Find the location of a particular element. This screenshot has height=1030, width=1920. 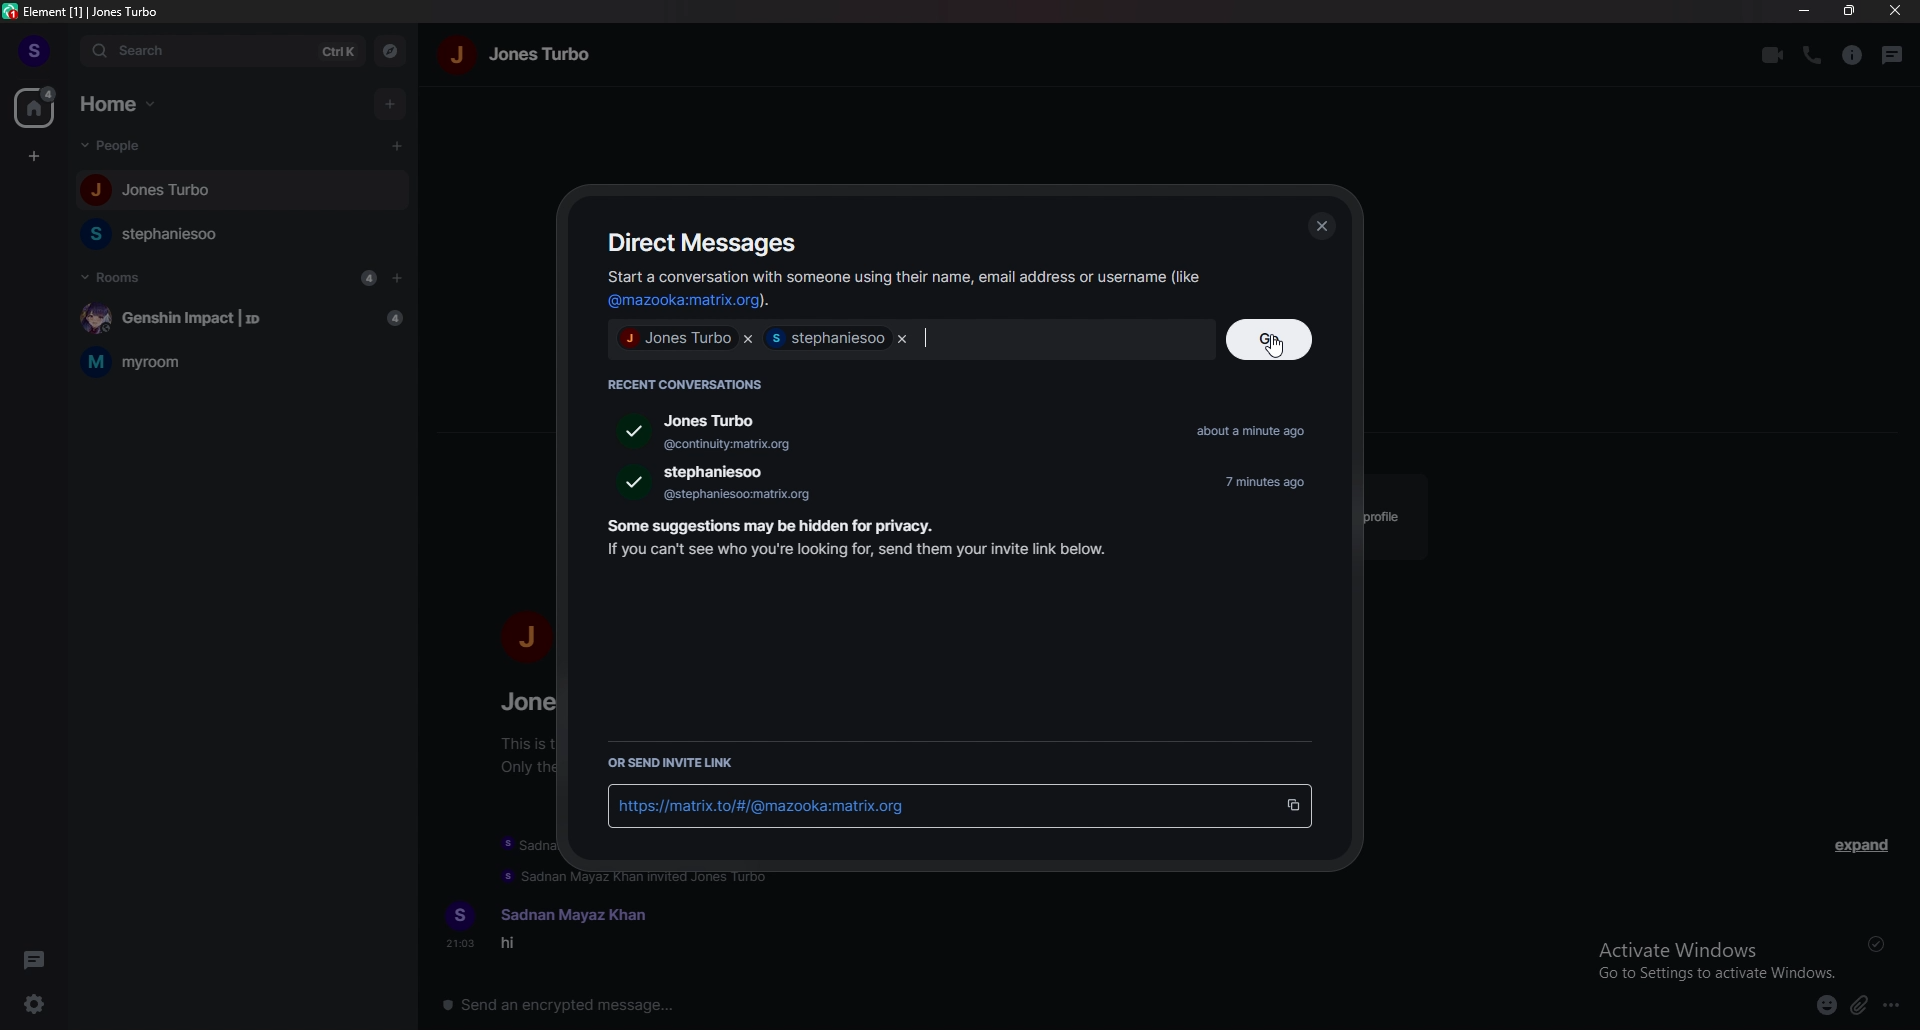

https://matrix.to/#/@mazooka.123:matrix.org is located at coordinates (931, 808).